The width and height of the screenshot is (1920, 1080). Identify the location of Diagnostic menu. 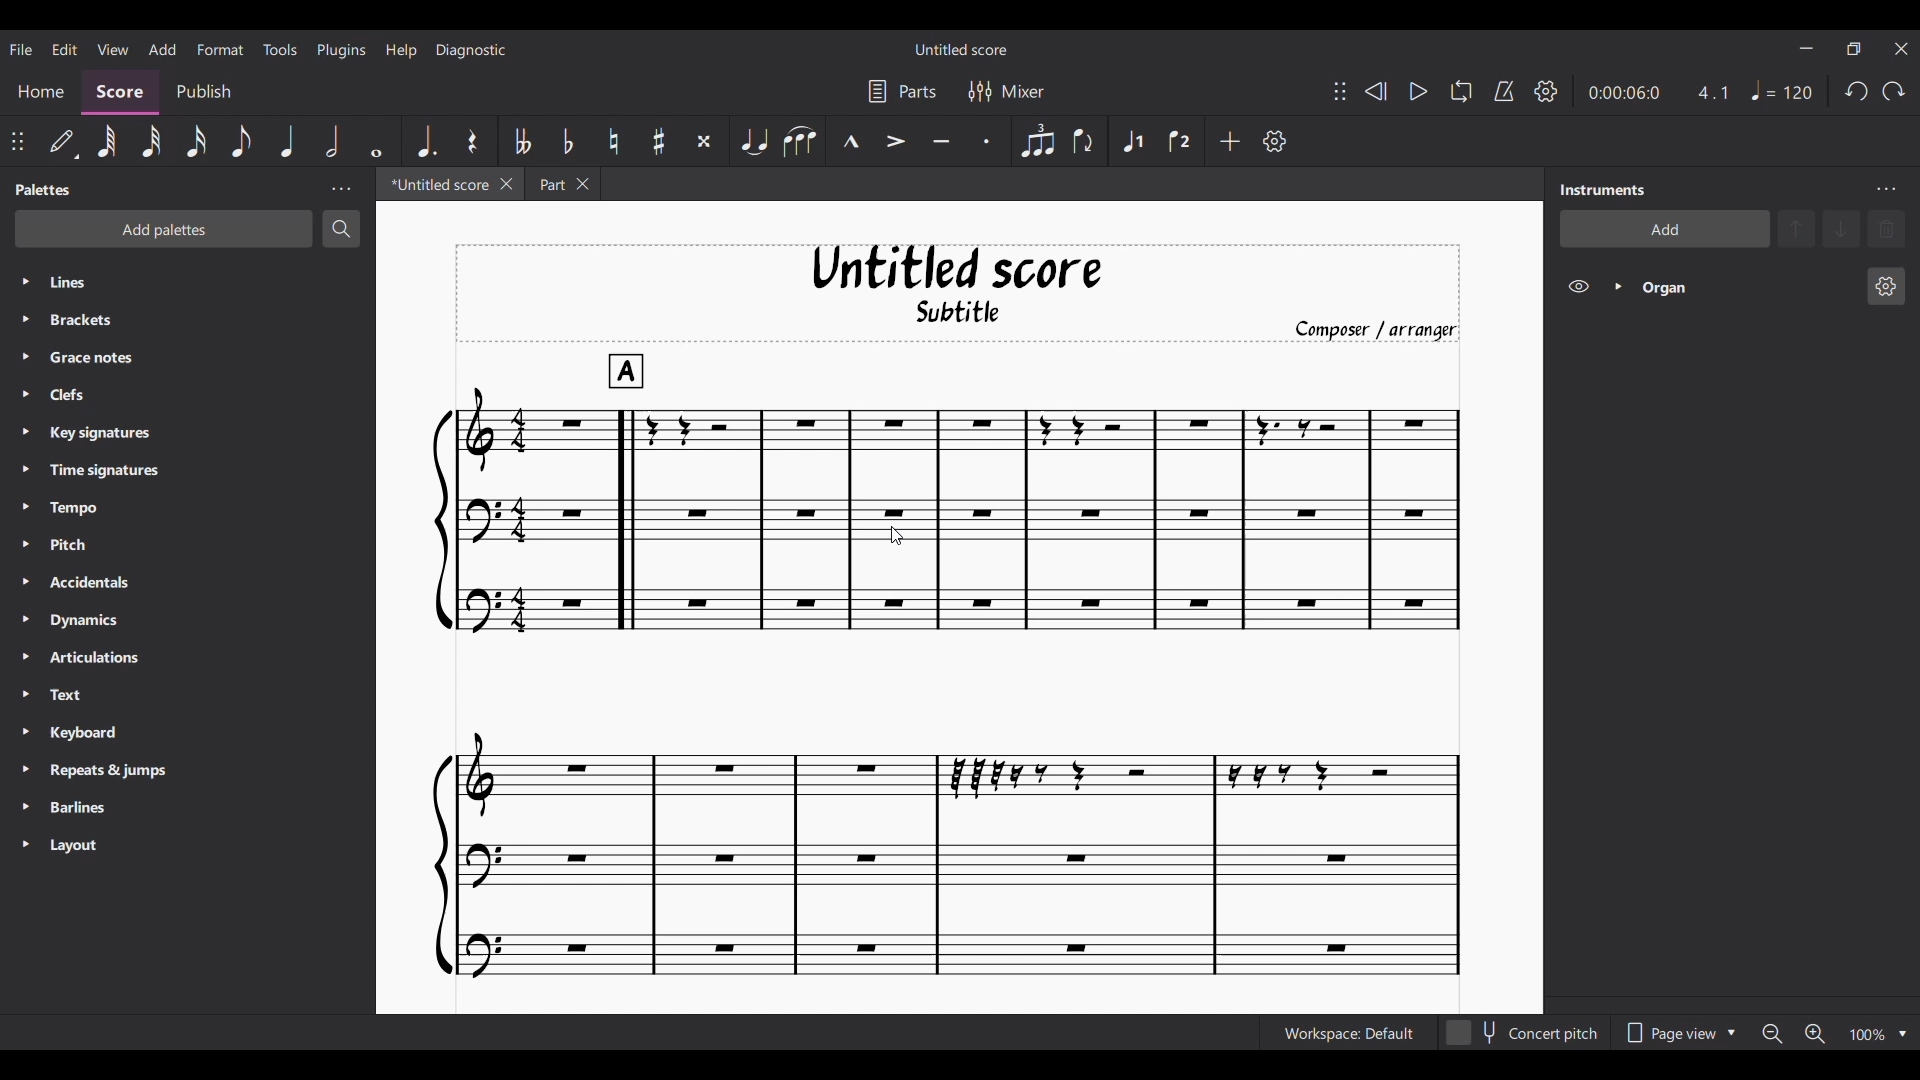
(471, 50).